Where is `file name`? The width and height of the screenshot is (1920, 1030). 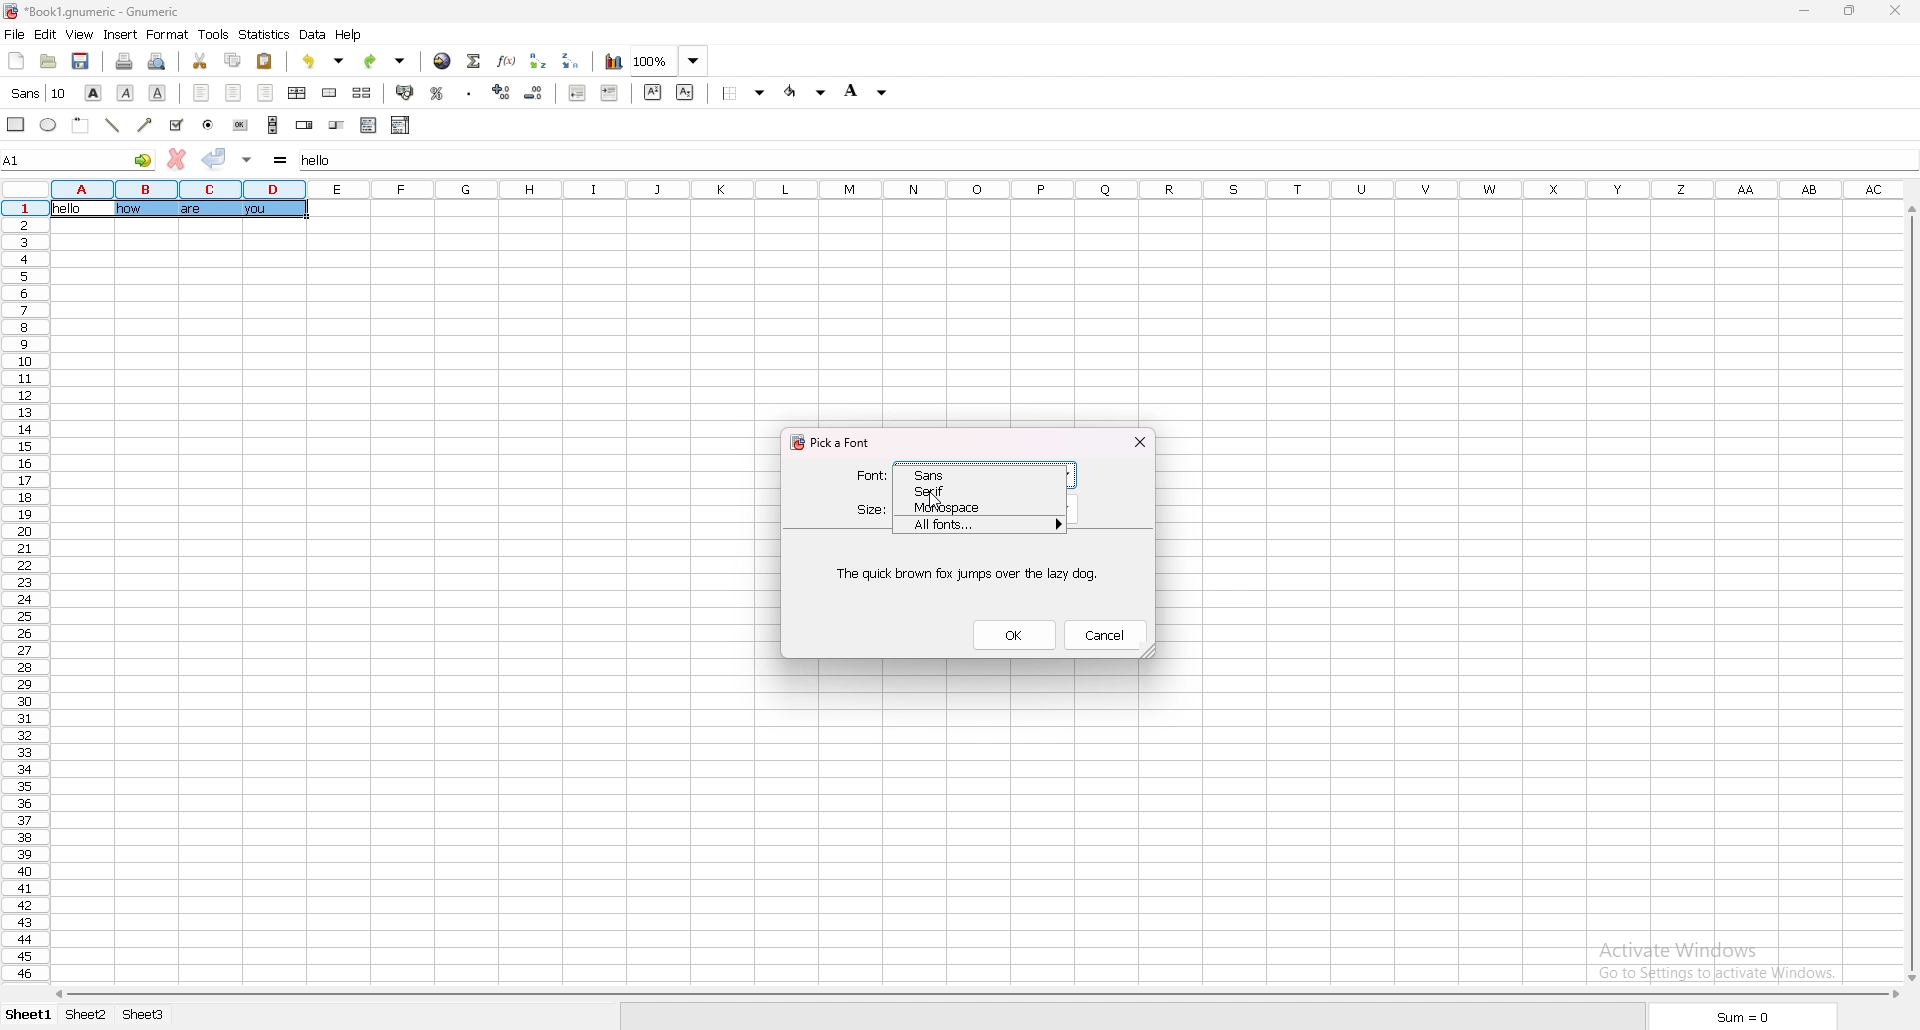 file name is located at coordinates (93, 11).